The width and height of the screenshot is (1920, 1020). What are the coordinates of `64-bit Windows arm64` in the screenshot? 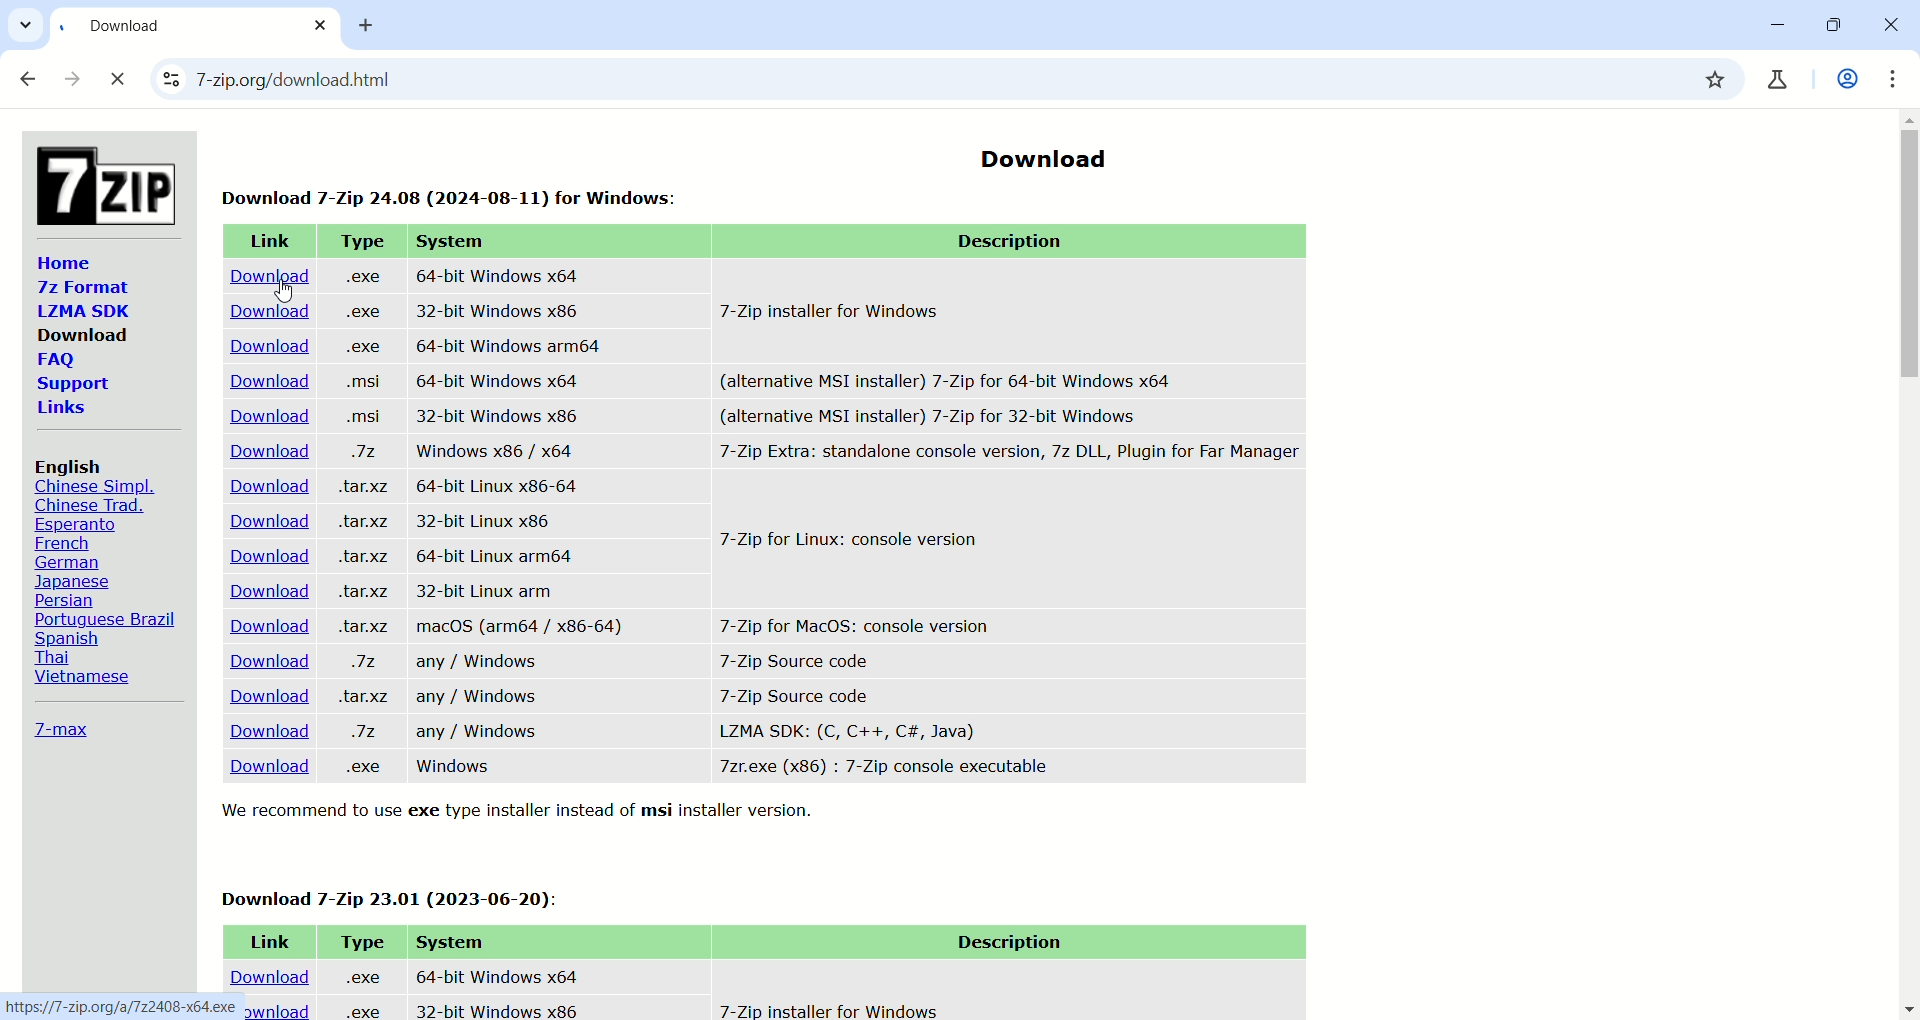 It's located at (511, 346).